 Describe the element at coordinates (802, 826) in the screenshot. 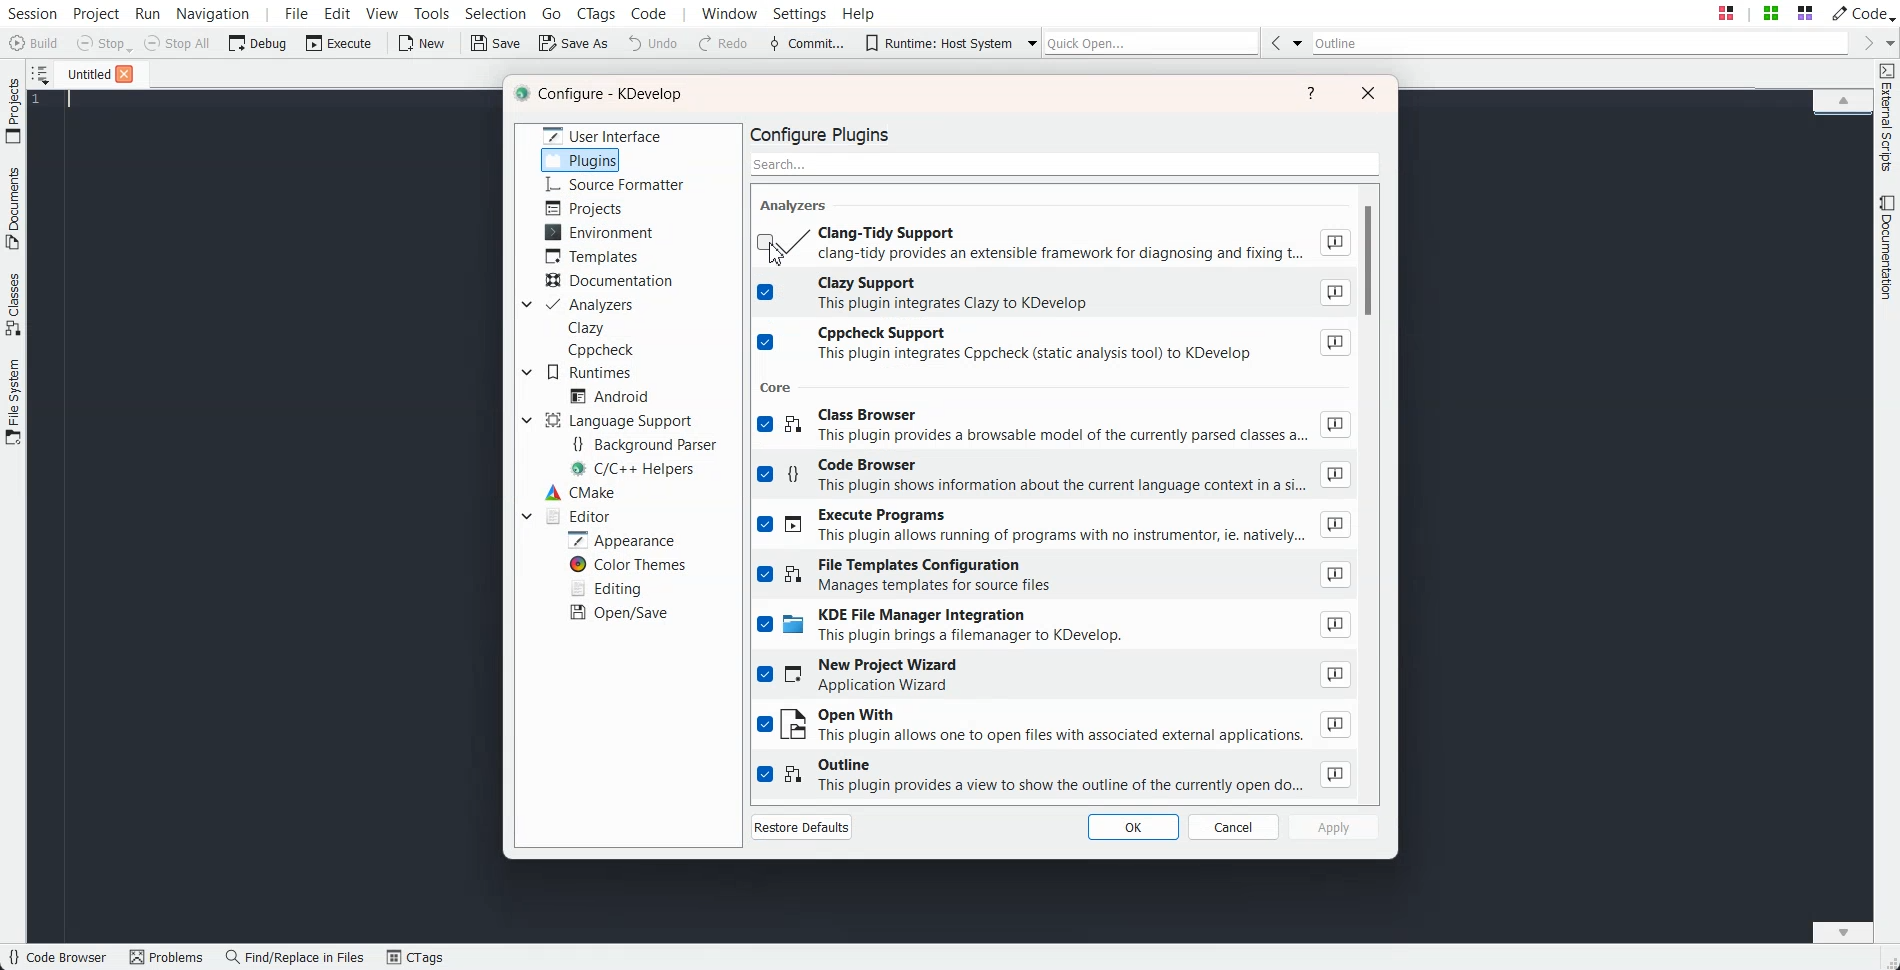

I see `Restore Default` at that location.